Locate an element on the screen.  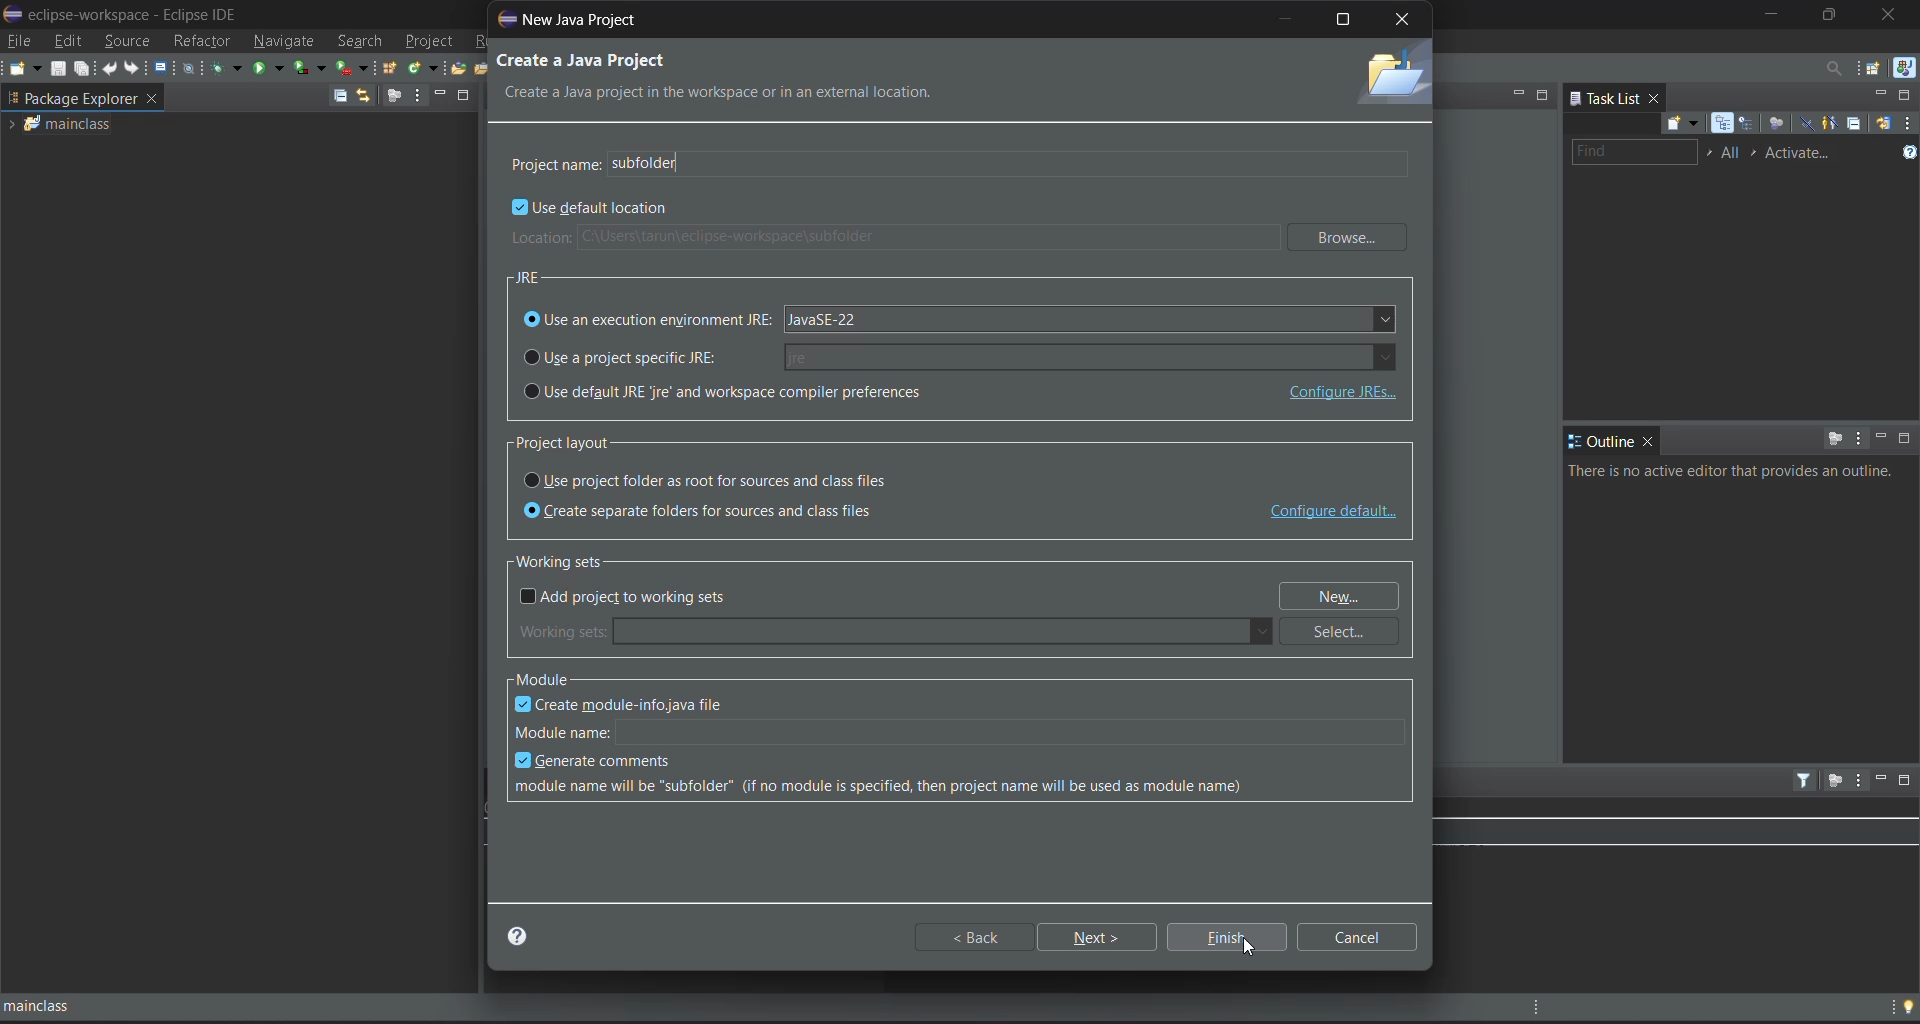
use default location is located at coordinates (593, 210).